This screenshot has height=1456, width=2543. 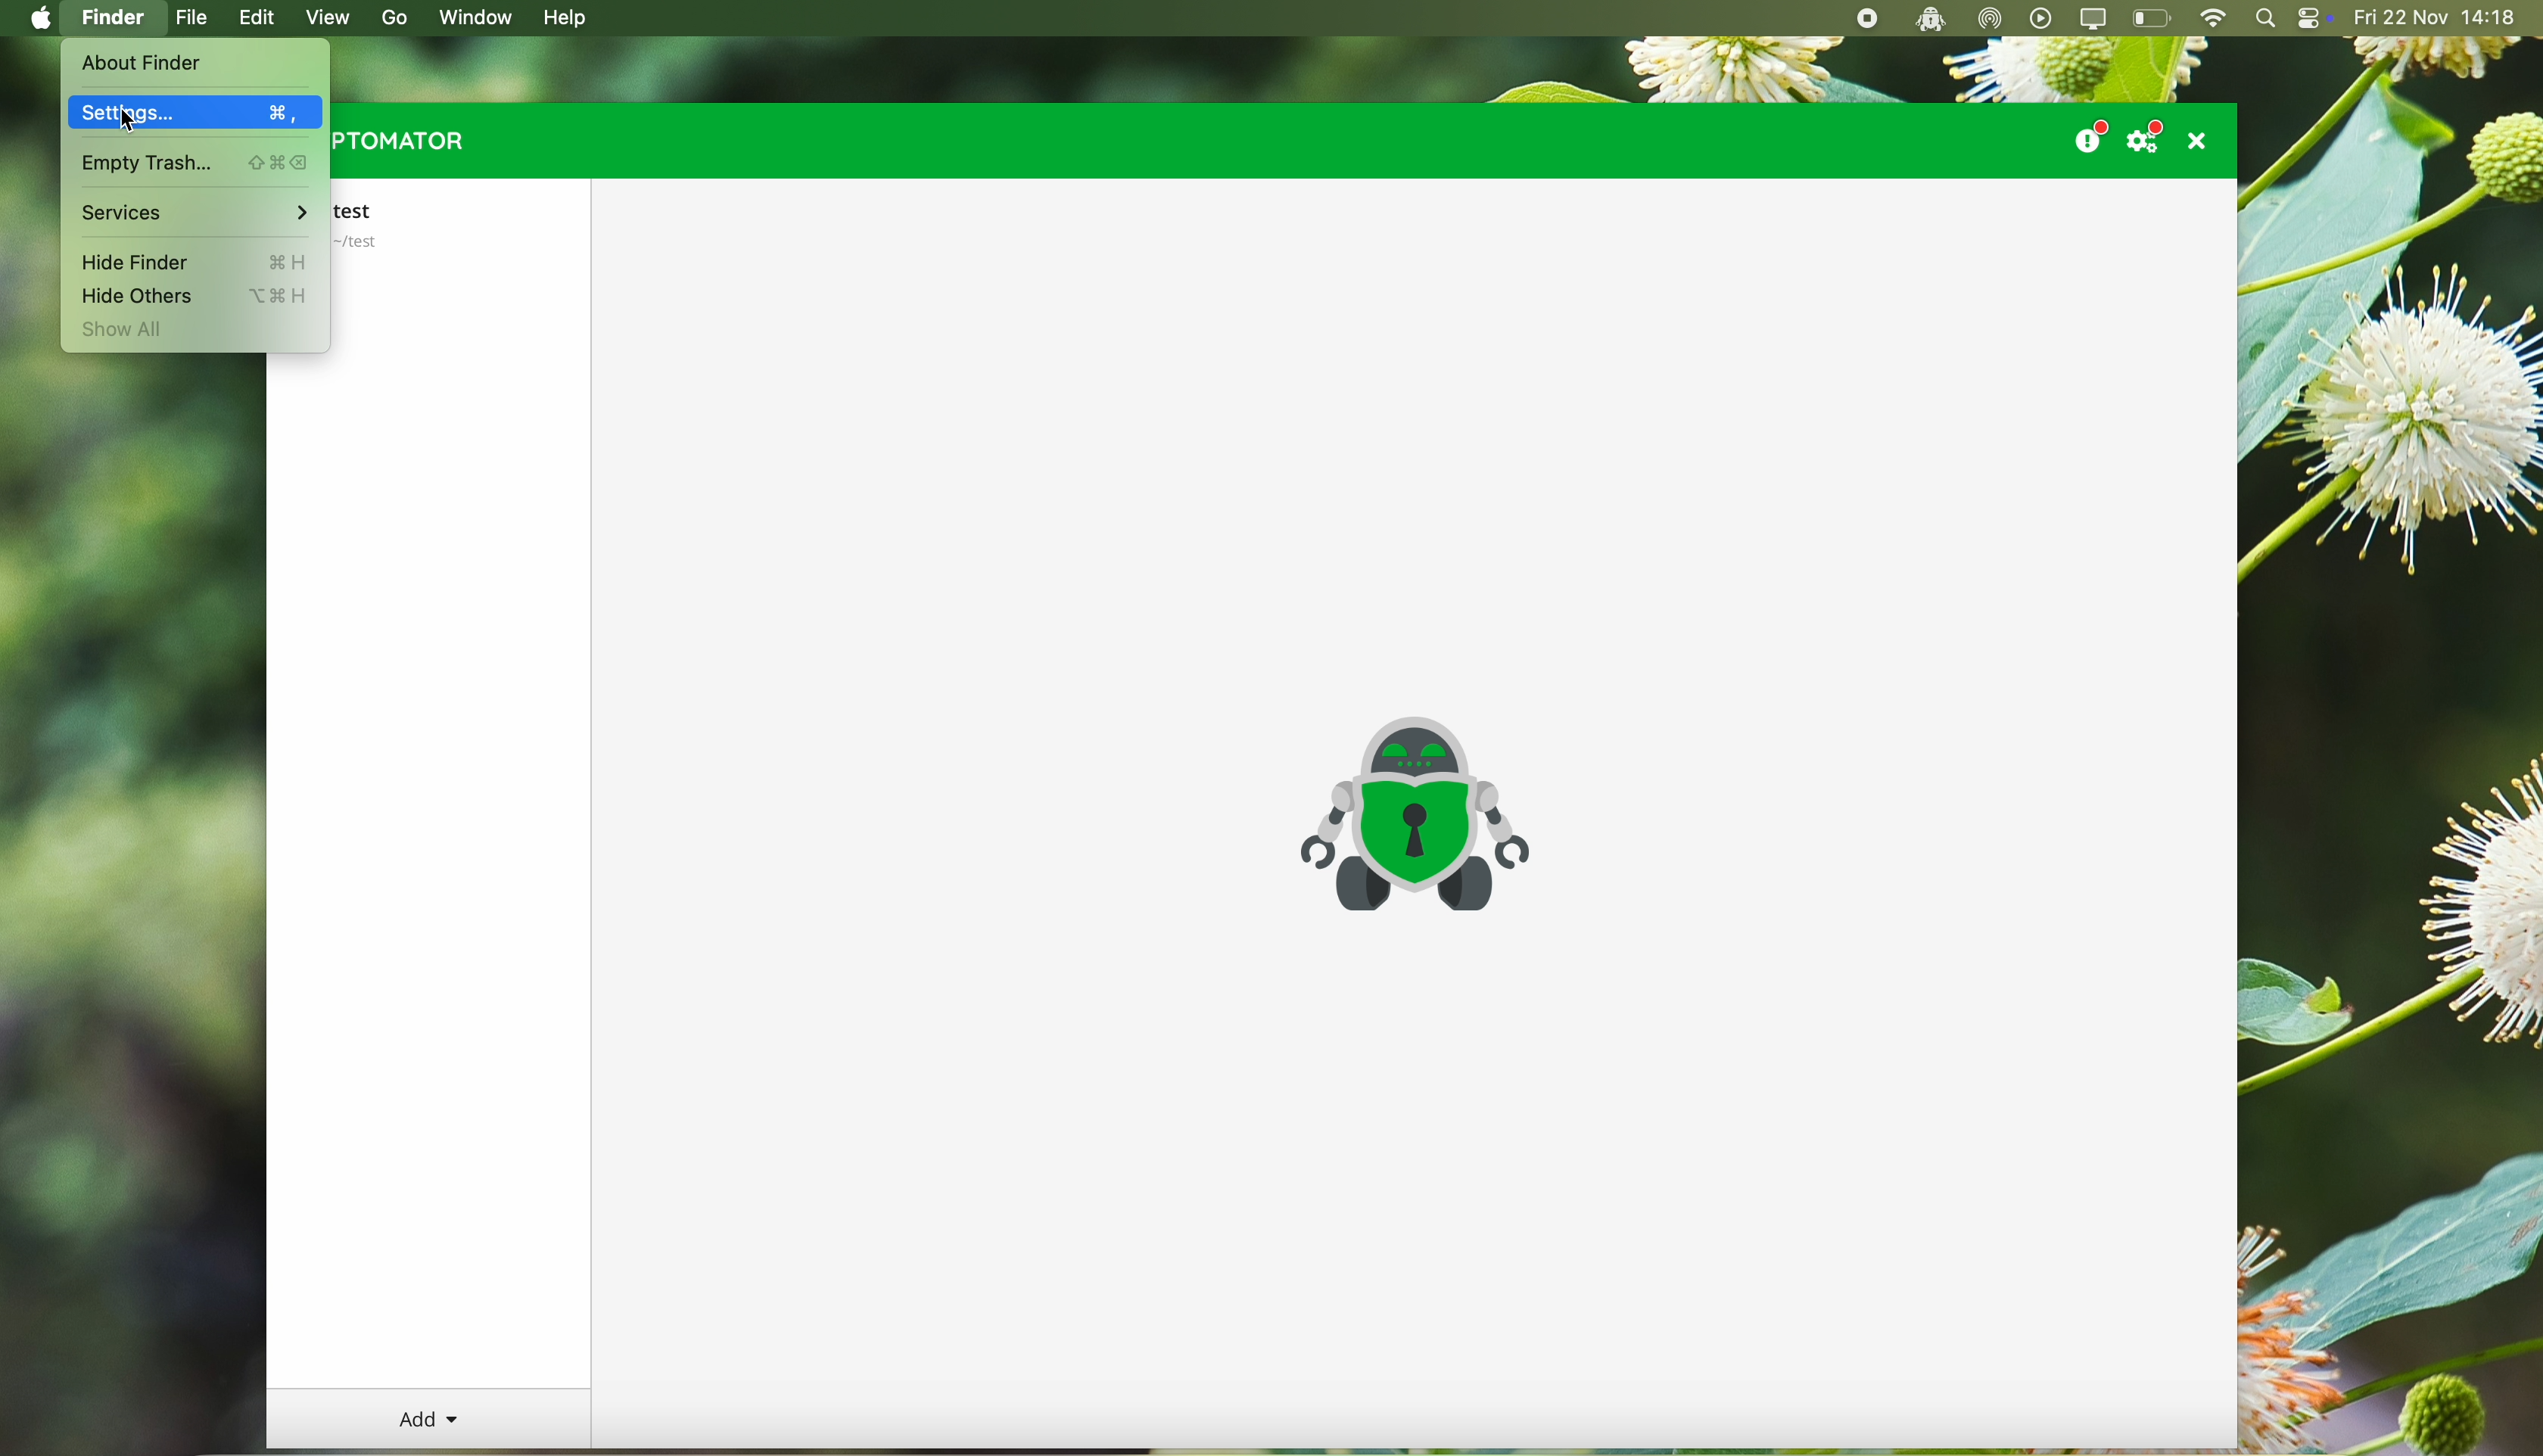 What do you see at coordinates (2042, 18) in the screenshot?
I see `play` at bounding box center [2042, 18].